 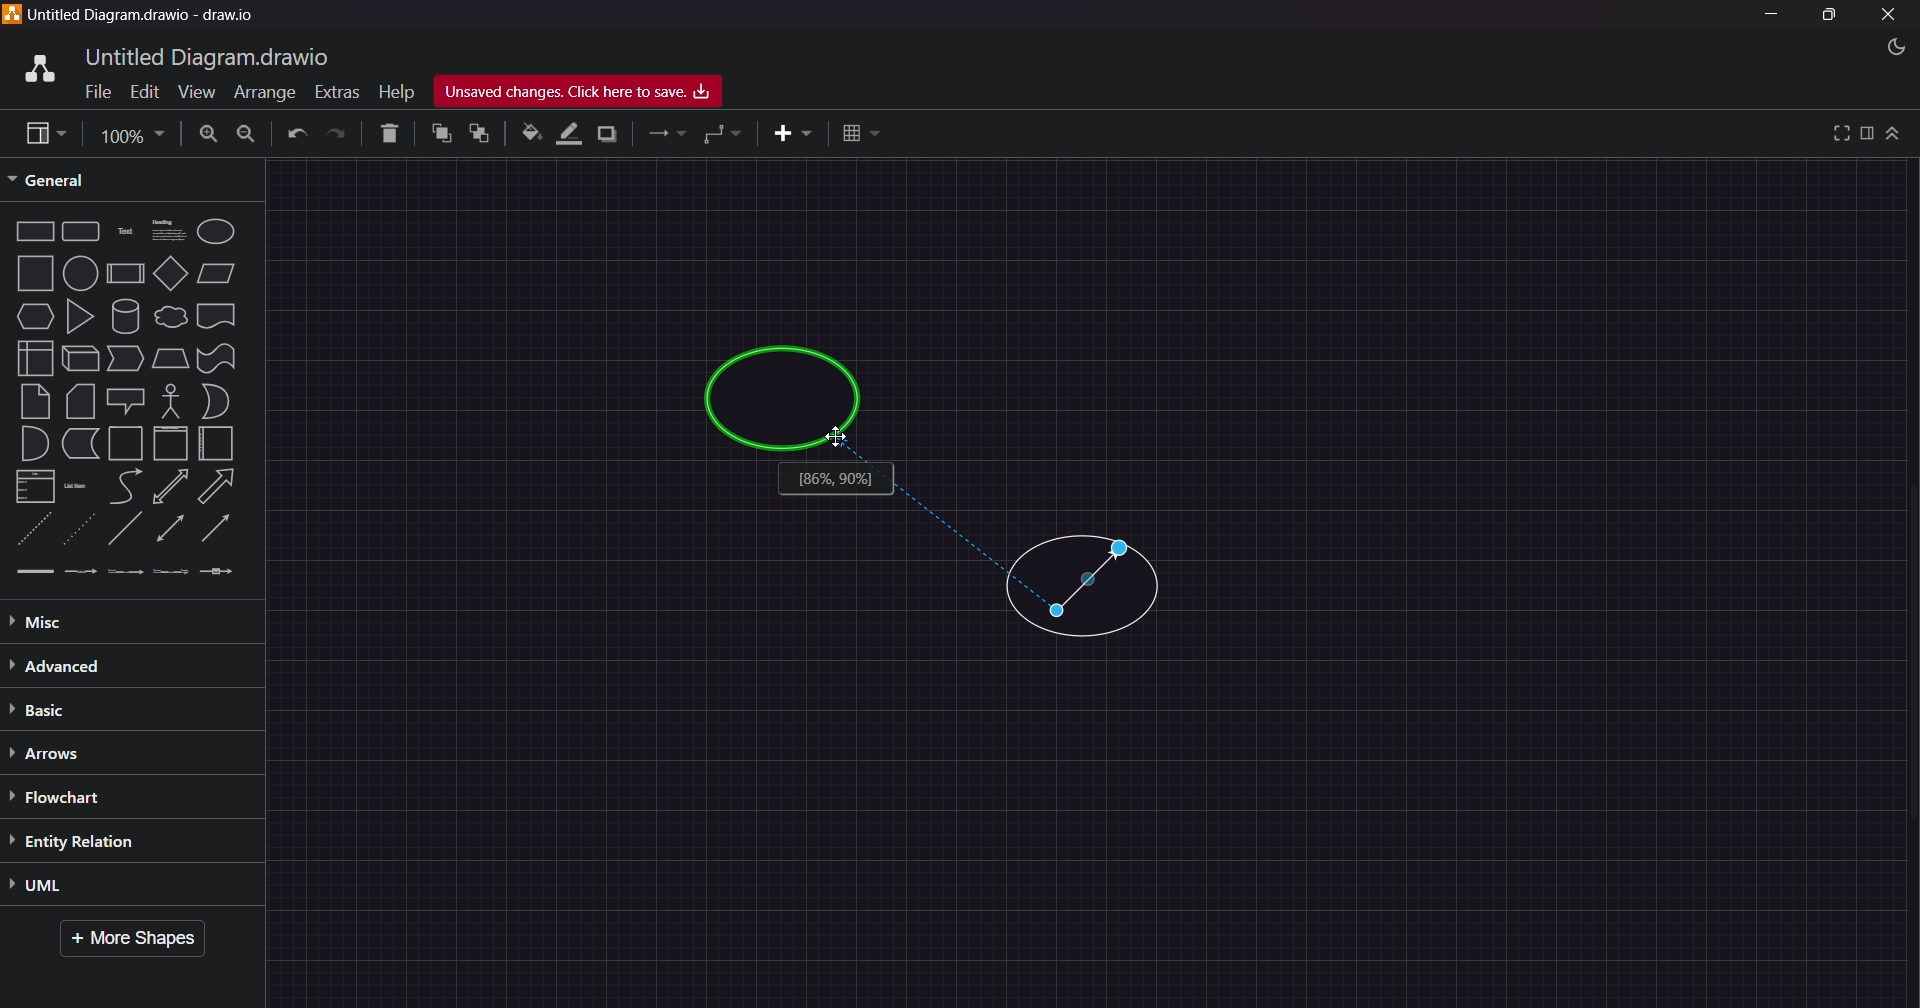 What do you see at coordinates (211, 55) in the screenshot?
I see `title` at bounding box center [211, 55].